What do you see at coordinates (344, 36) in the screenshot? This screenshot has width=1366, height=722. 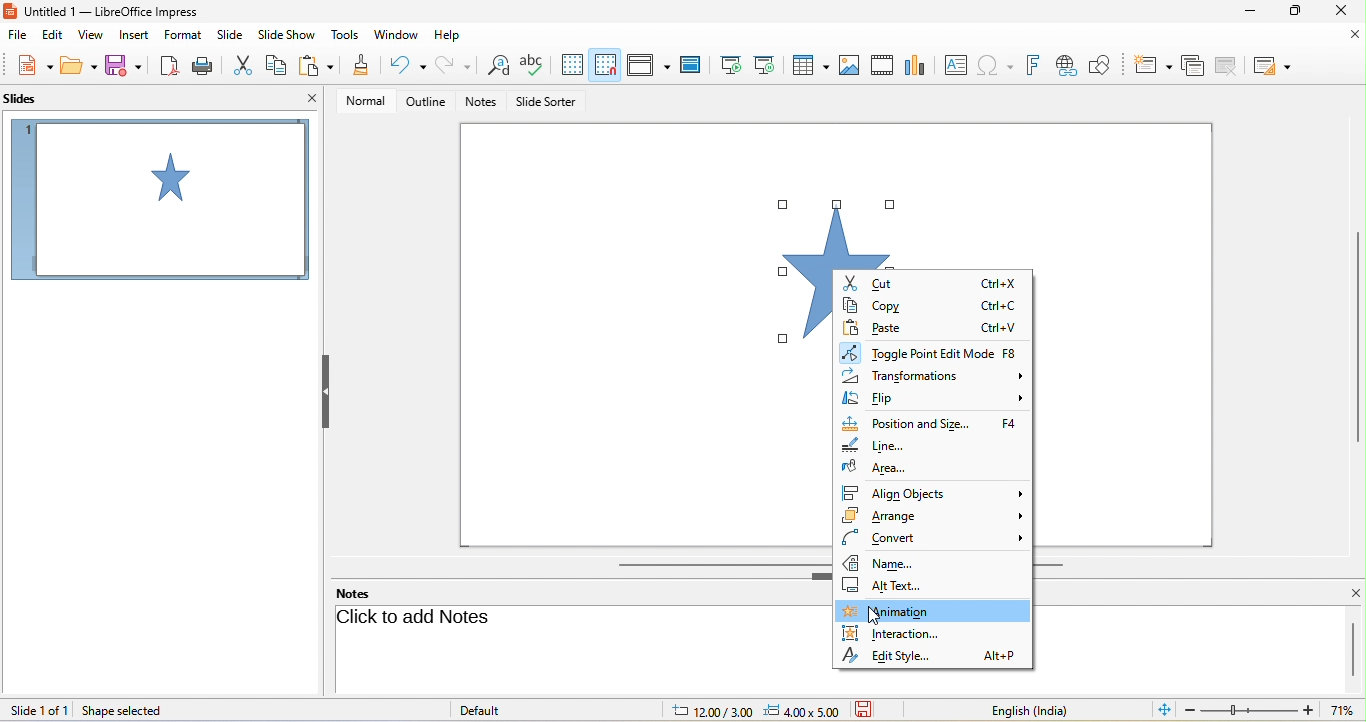 I see `tools` at bounding box center [344, 36].